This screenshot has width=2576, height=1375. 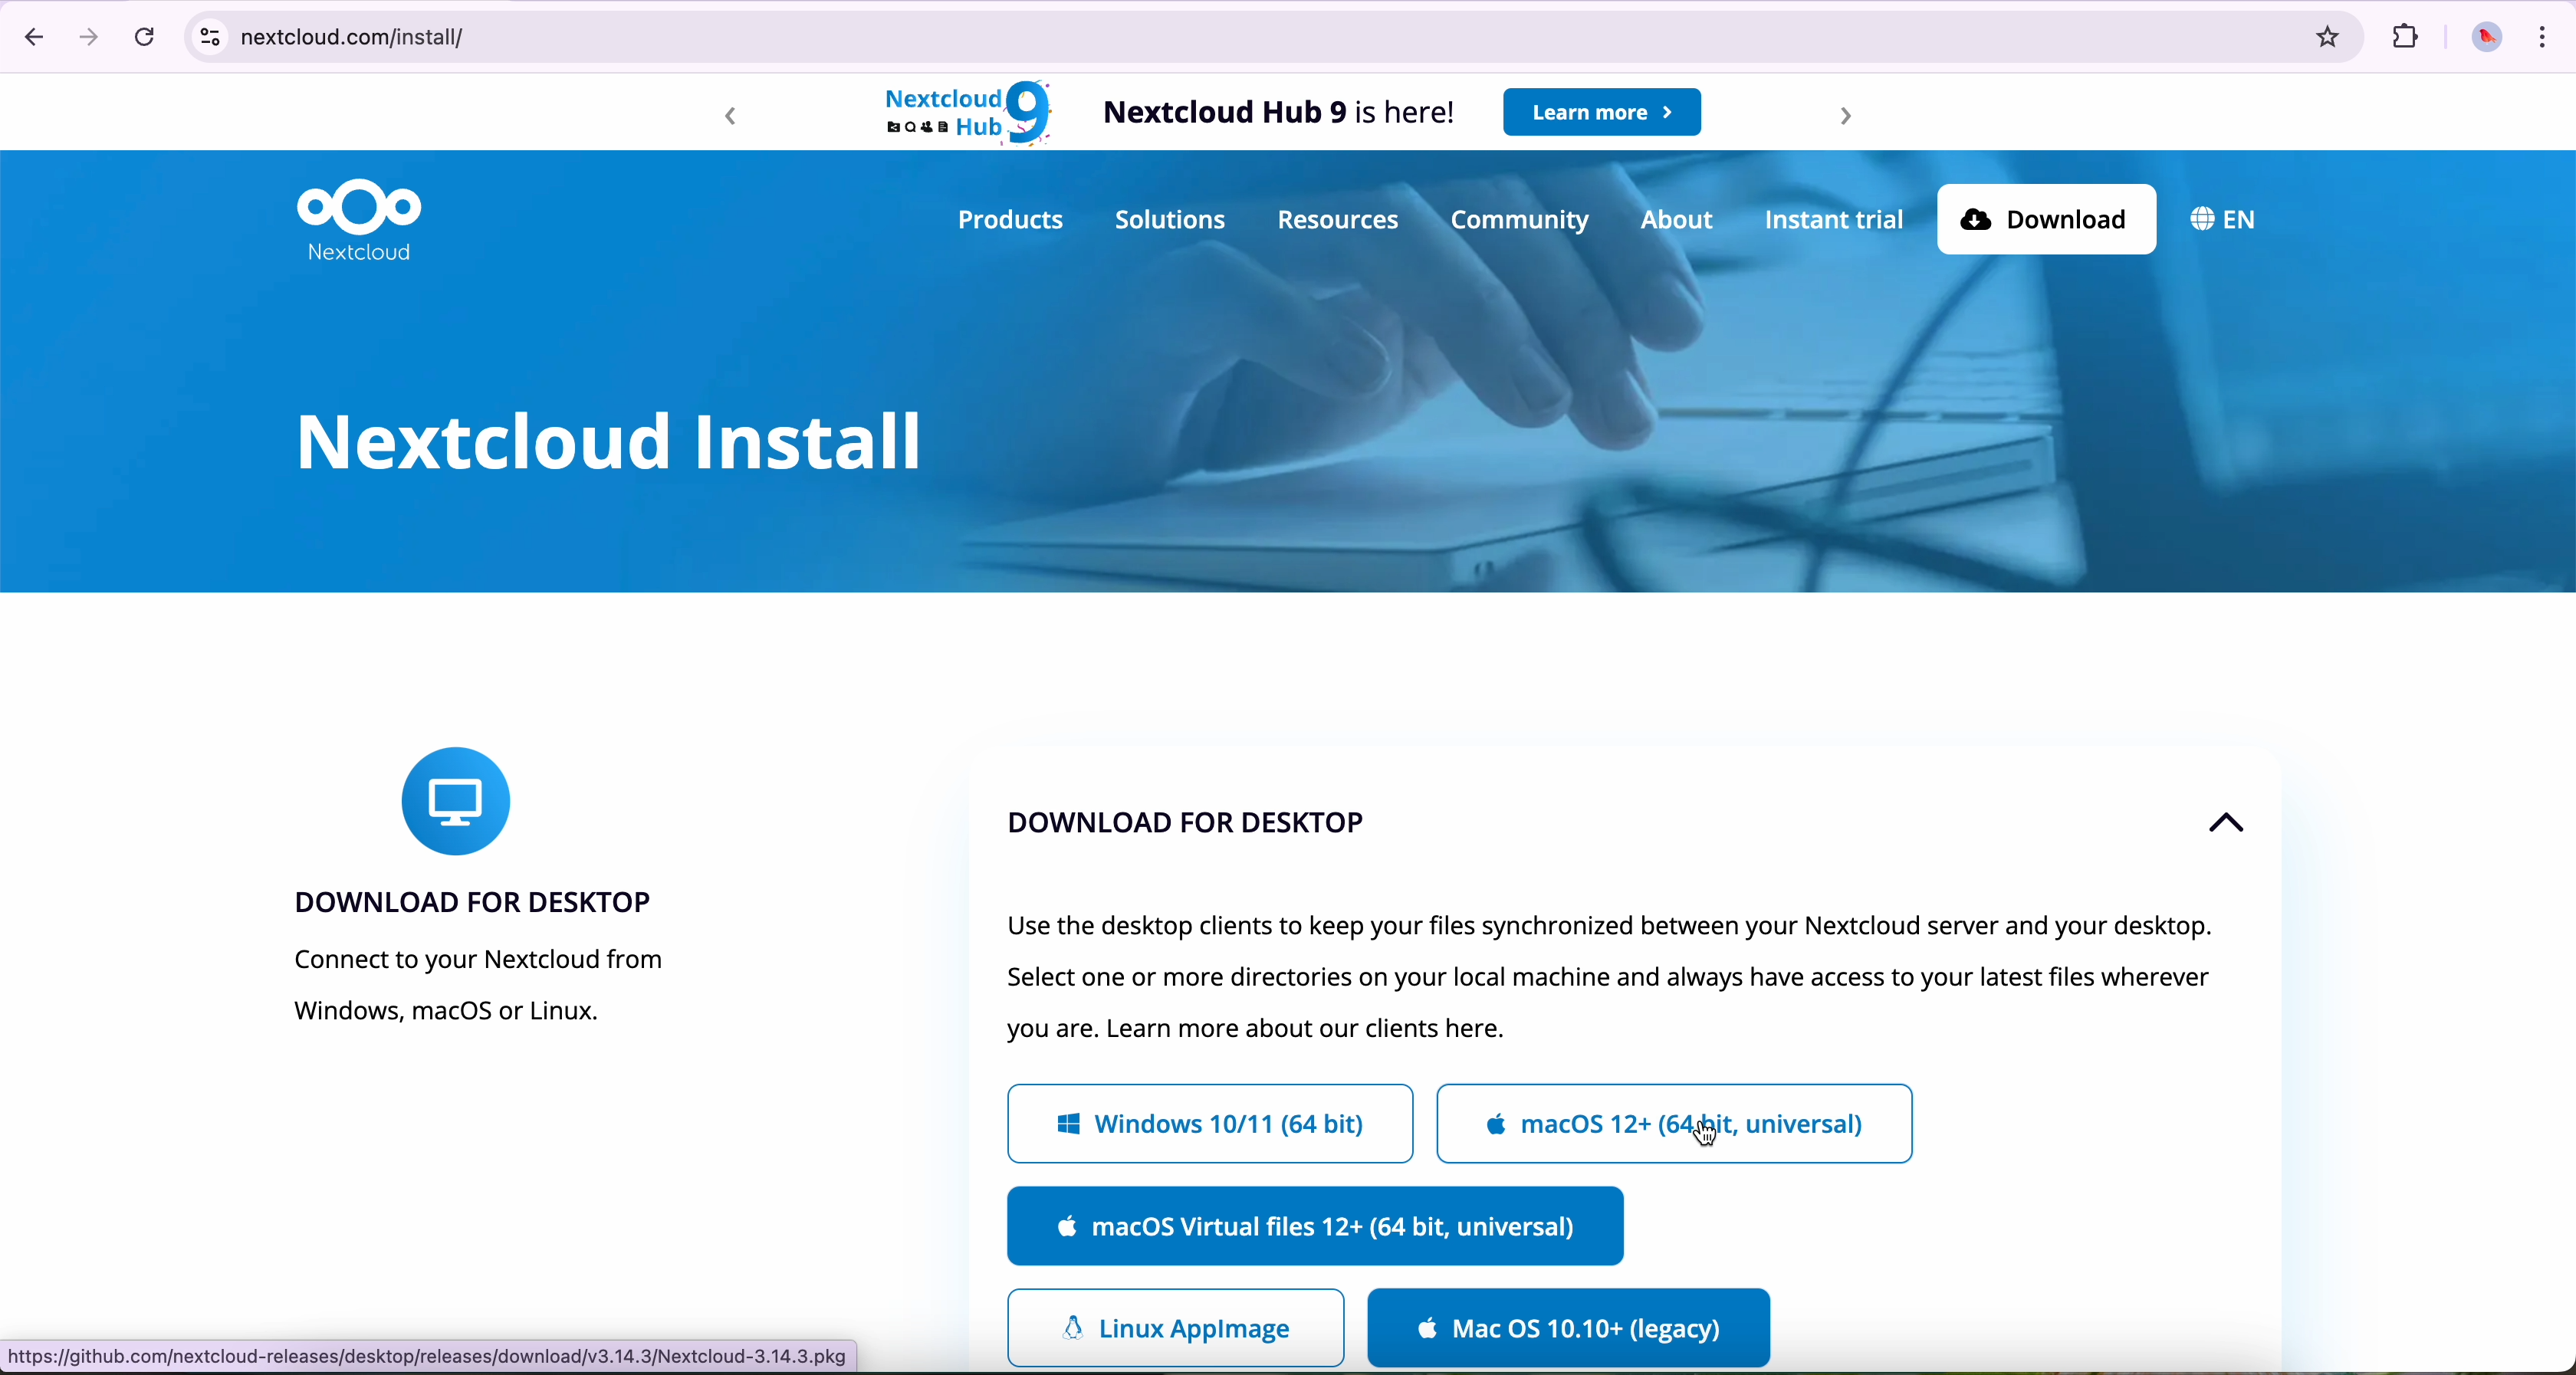 I want to click on download button, so click(x=2048, y=221).